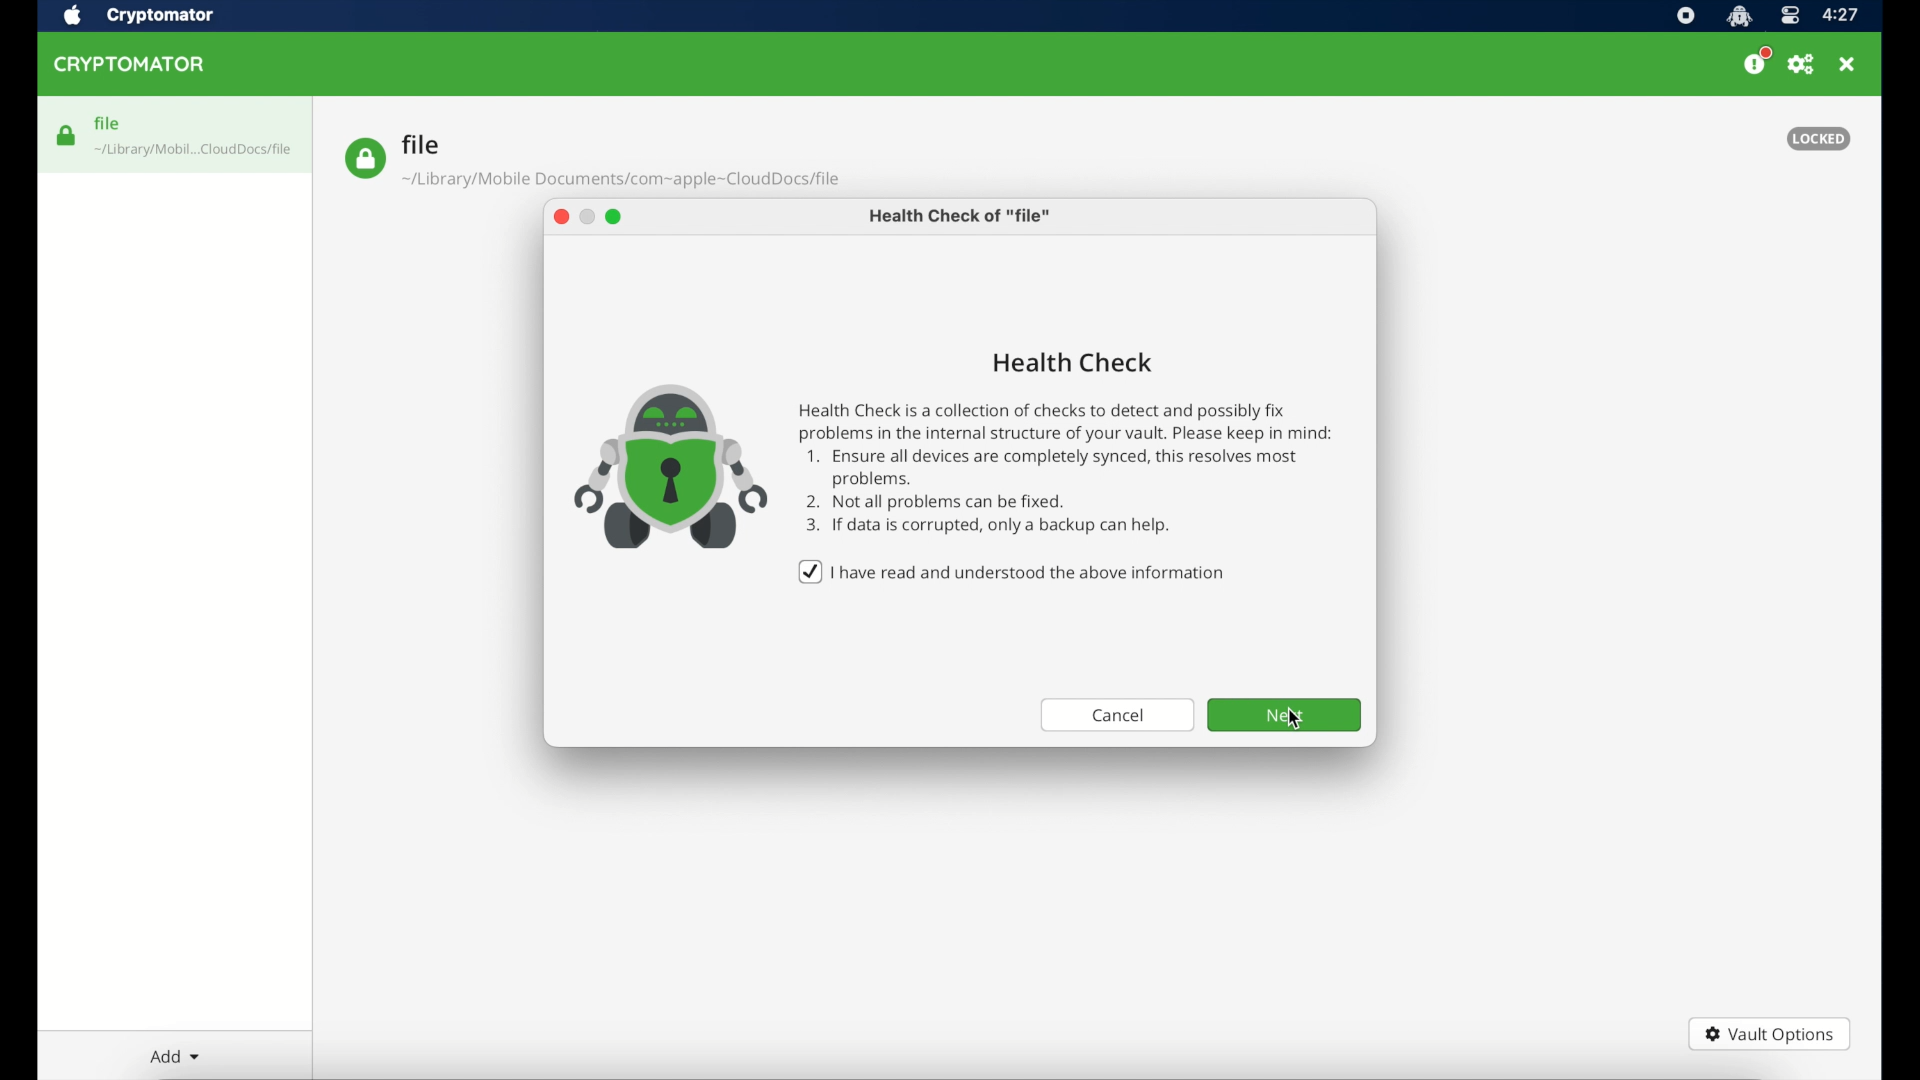 This screenshot has width=1920, height=1080. Describe the element at coordinates (661, 456) in the screenshot. I see `icon` at that location.